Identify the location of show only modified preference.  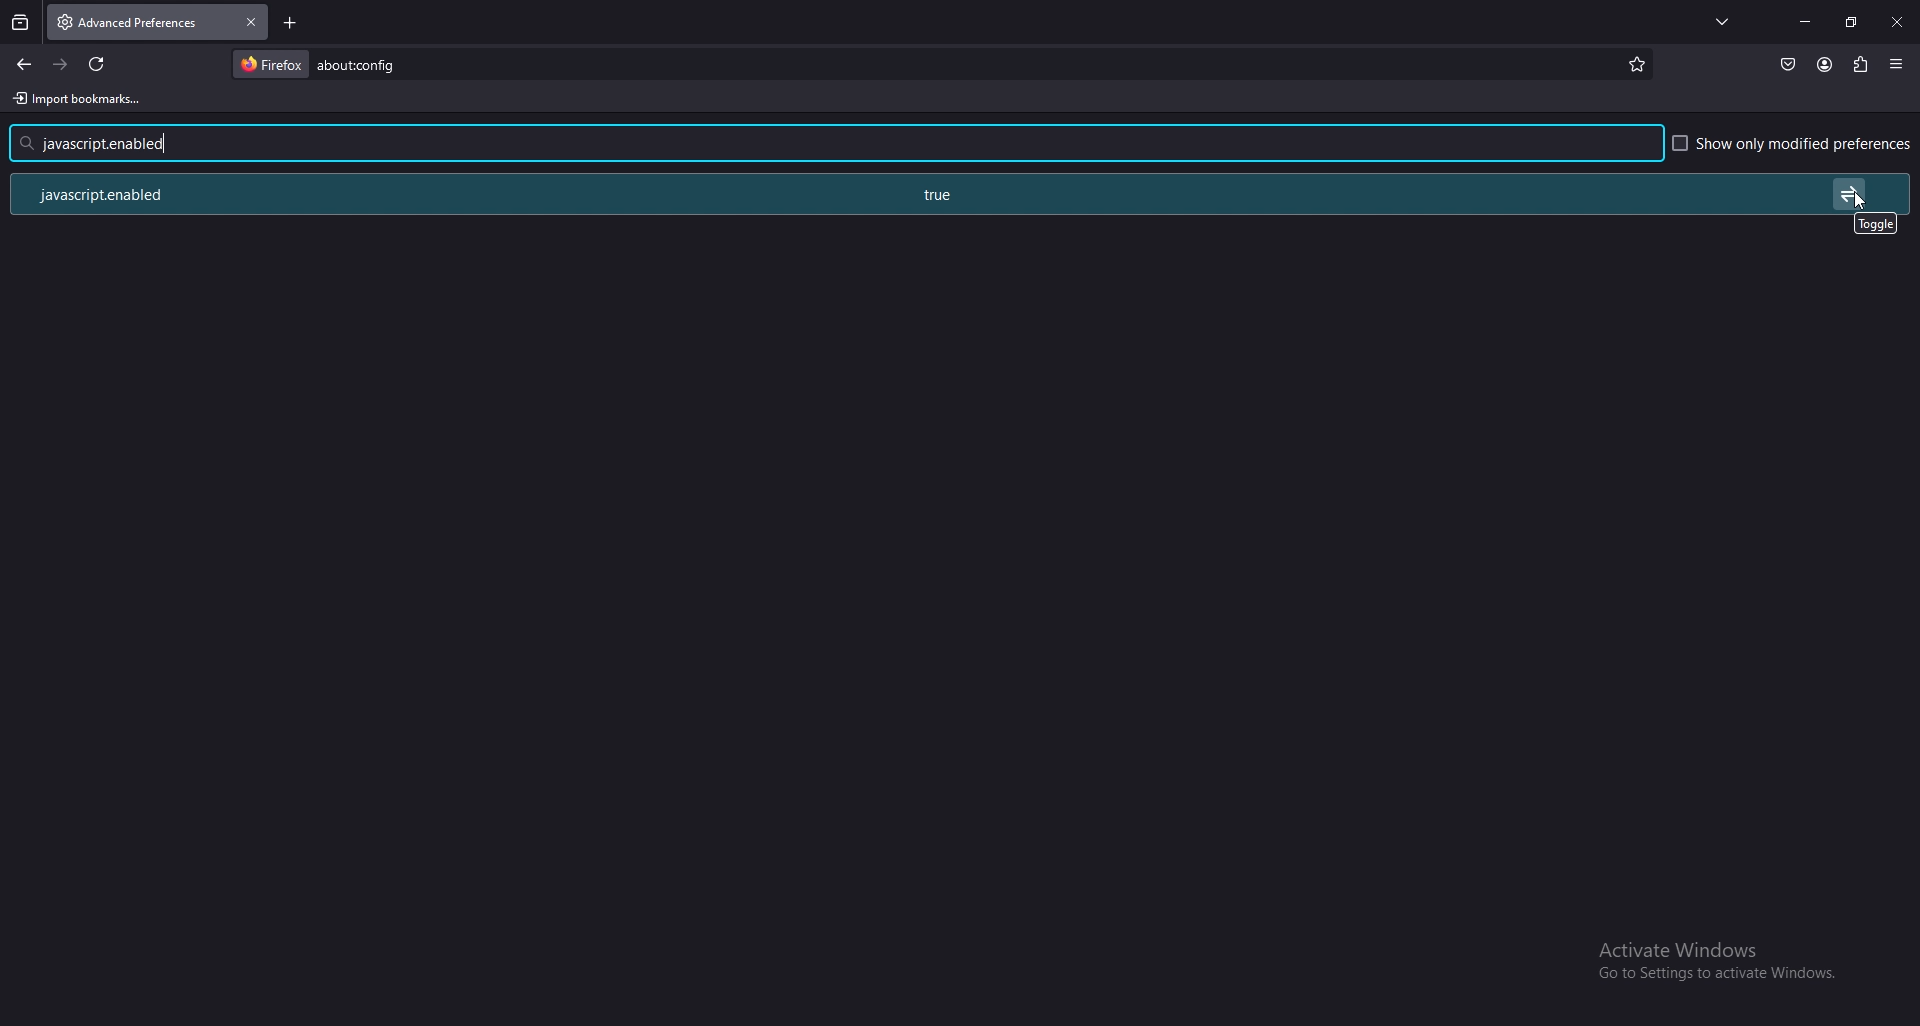
(1793, 145).